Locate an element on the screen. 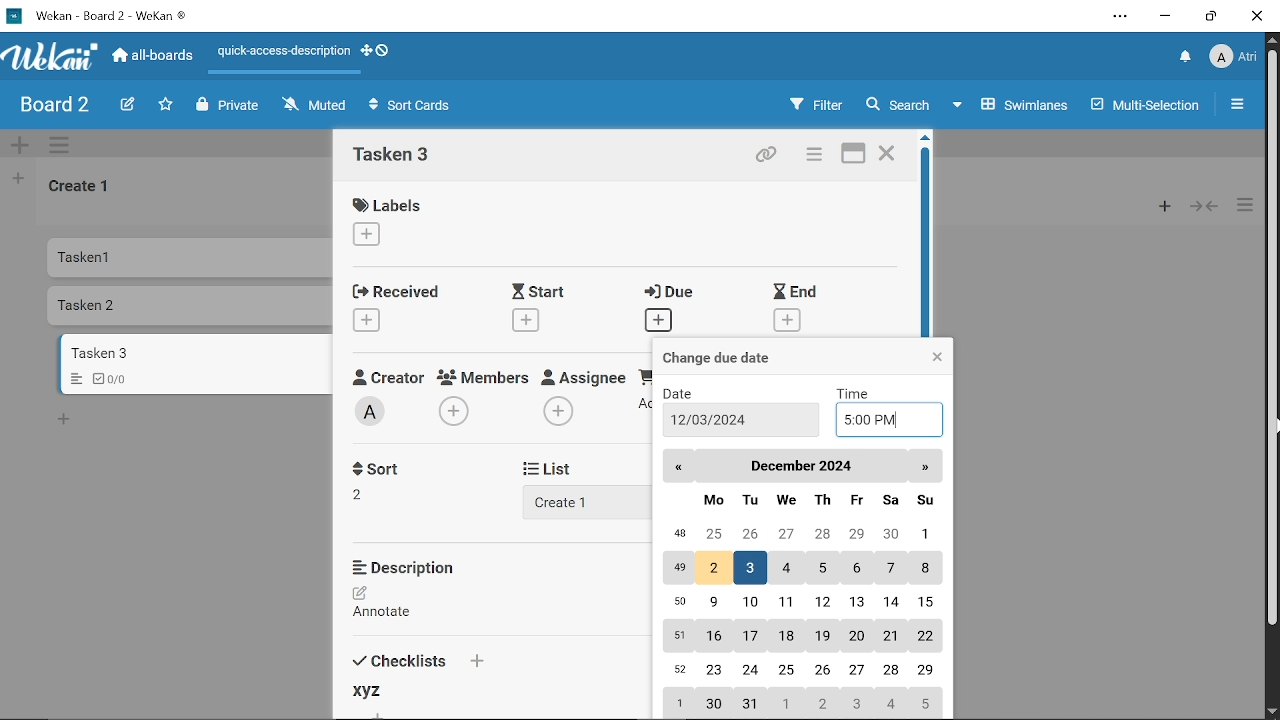 The image size is (1280, 720). Add due date is located at coordinates (658, 321).